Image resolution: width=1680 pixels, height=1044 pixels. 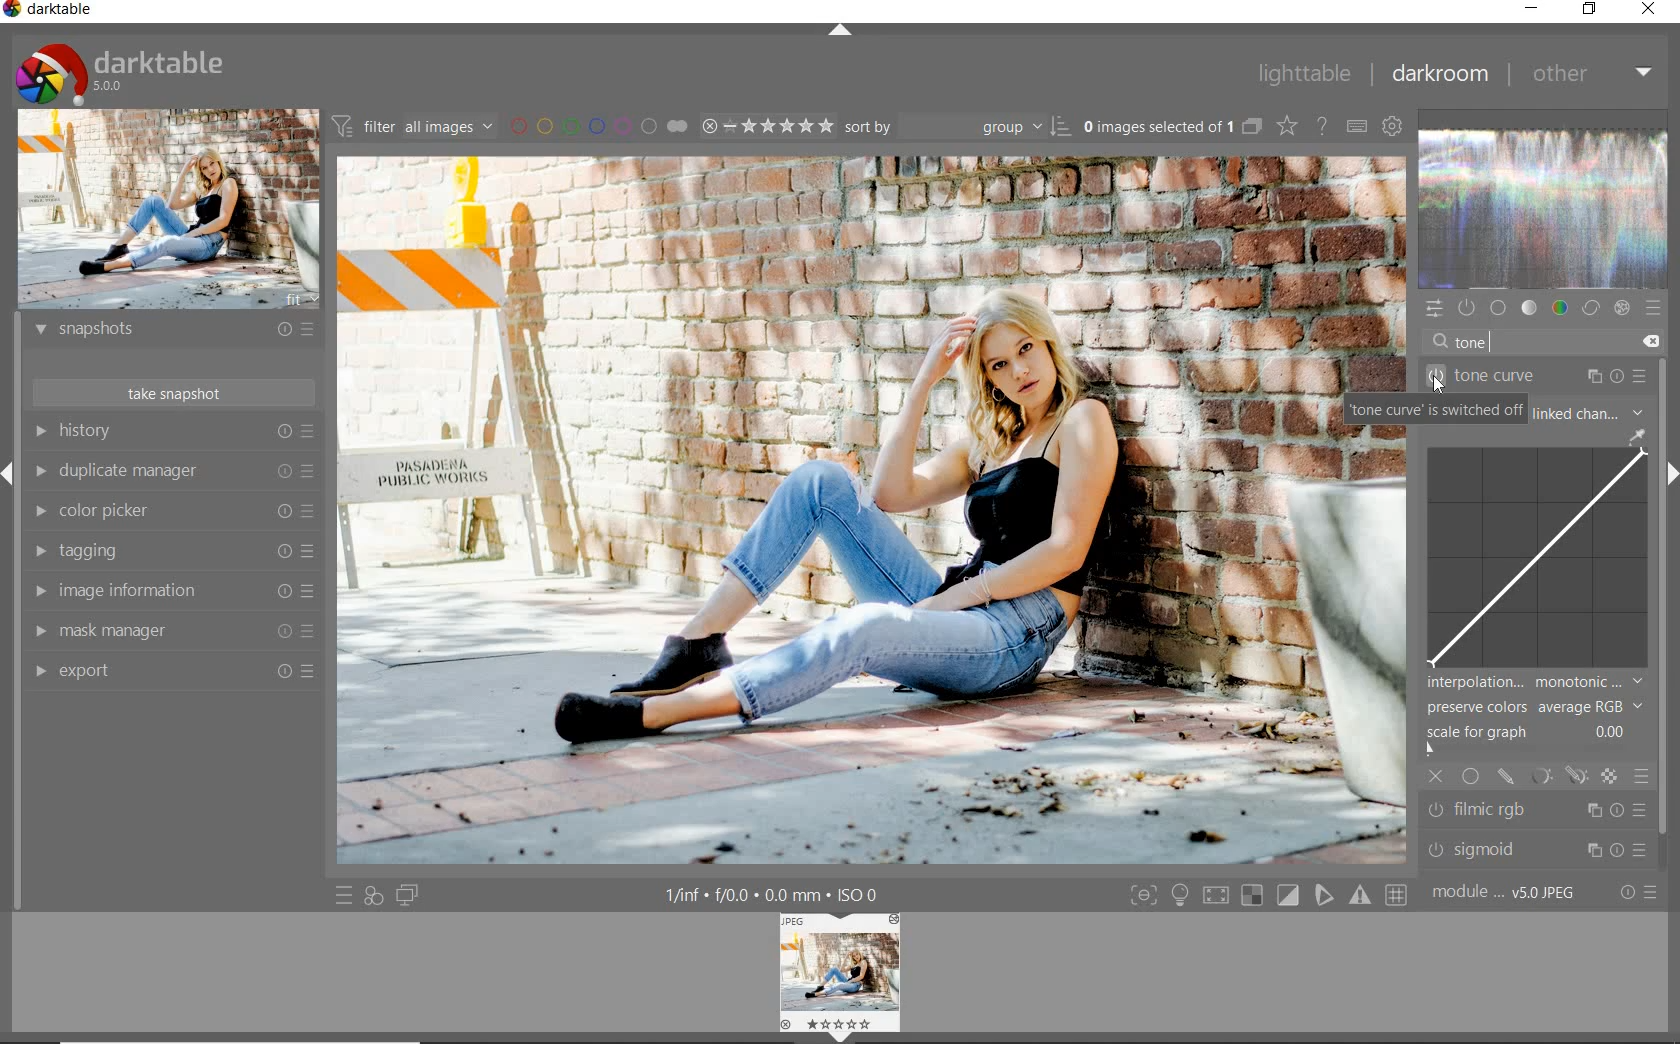 What do you see at coordinates (1590, 309) in the screenshot?
I see `correct` at bounding box center [1590, 309].